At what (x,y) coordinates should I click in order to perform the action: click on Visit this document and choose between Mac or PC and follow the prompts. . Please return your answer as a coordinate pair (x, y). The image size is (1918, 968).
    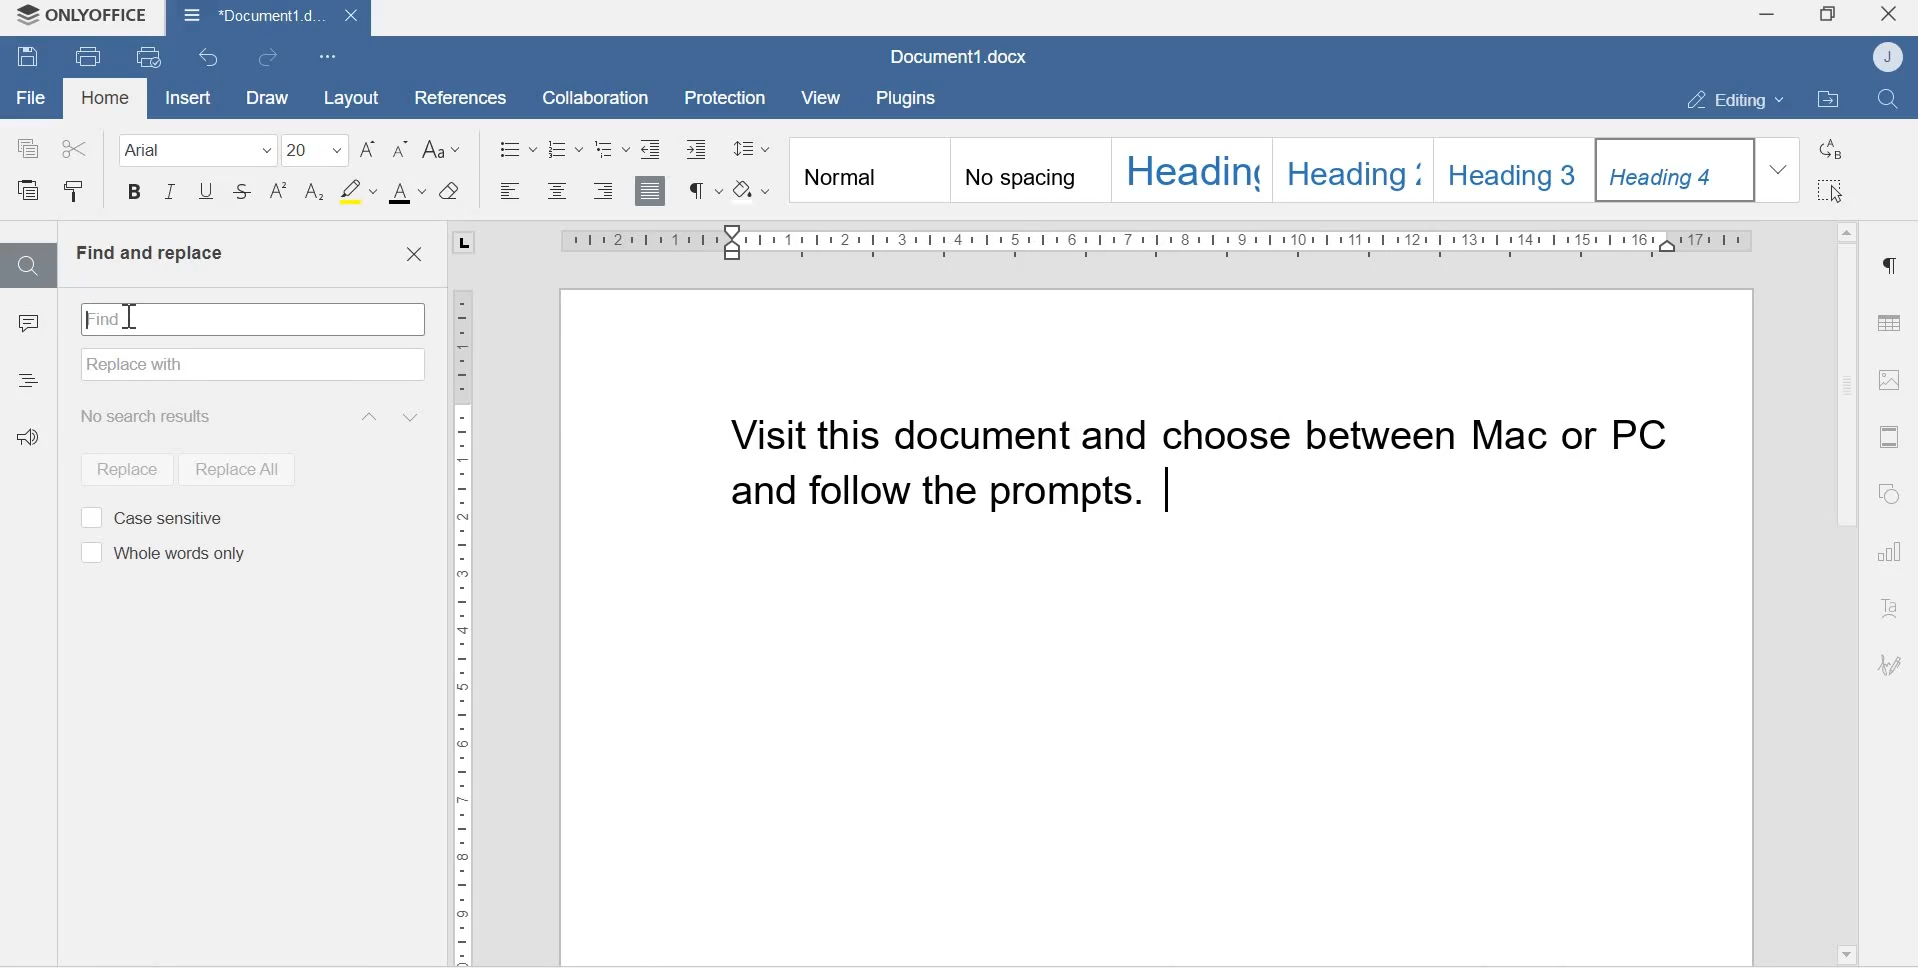
    Looking at the image, I should click on (1209, 467).